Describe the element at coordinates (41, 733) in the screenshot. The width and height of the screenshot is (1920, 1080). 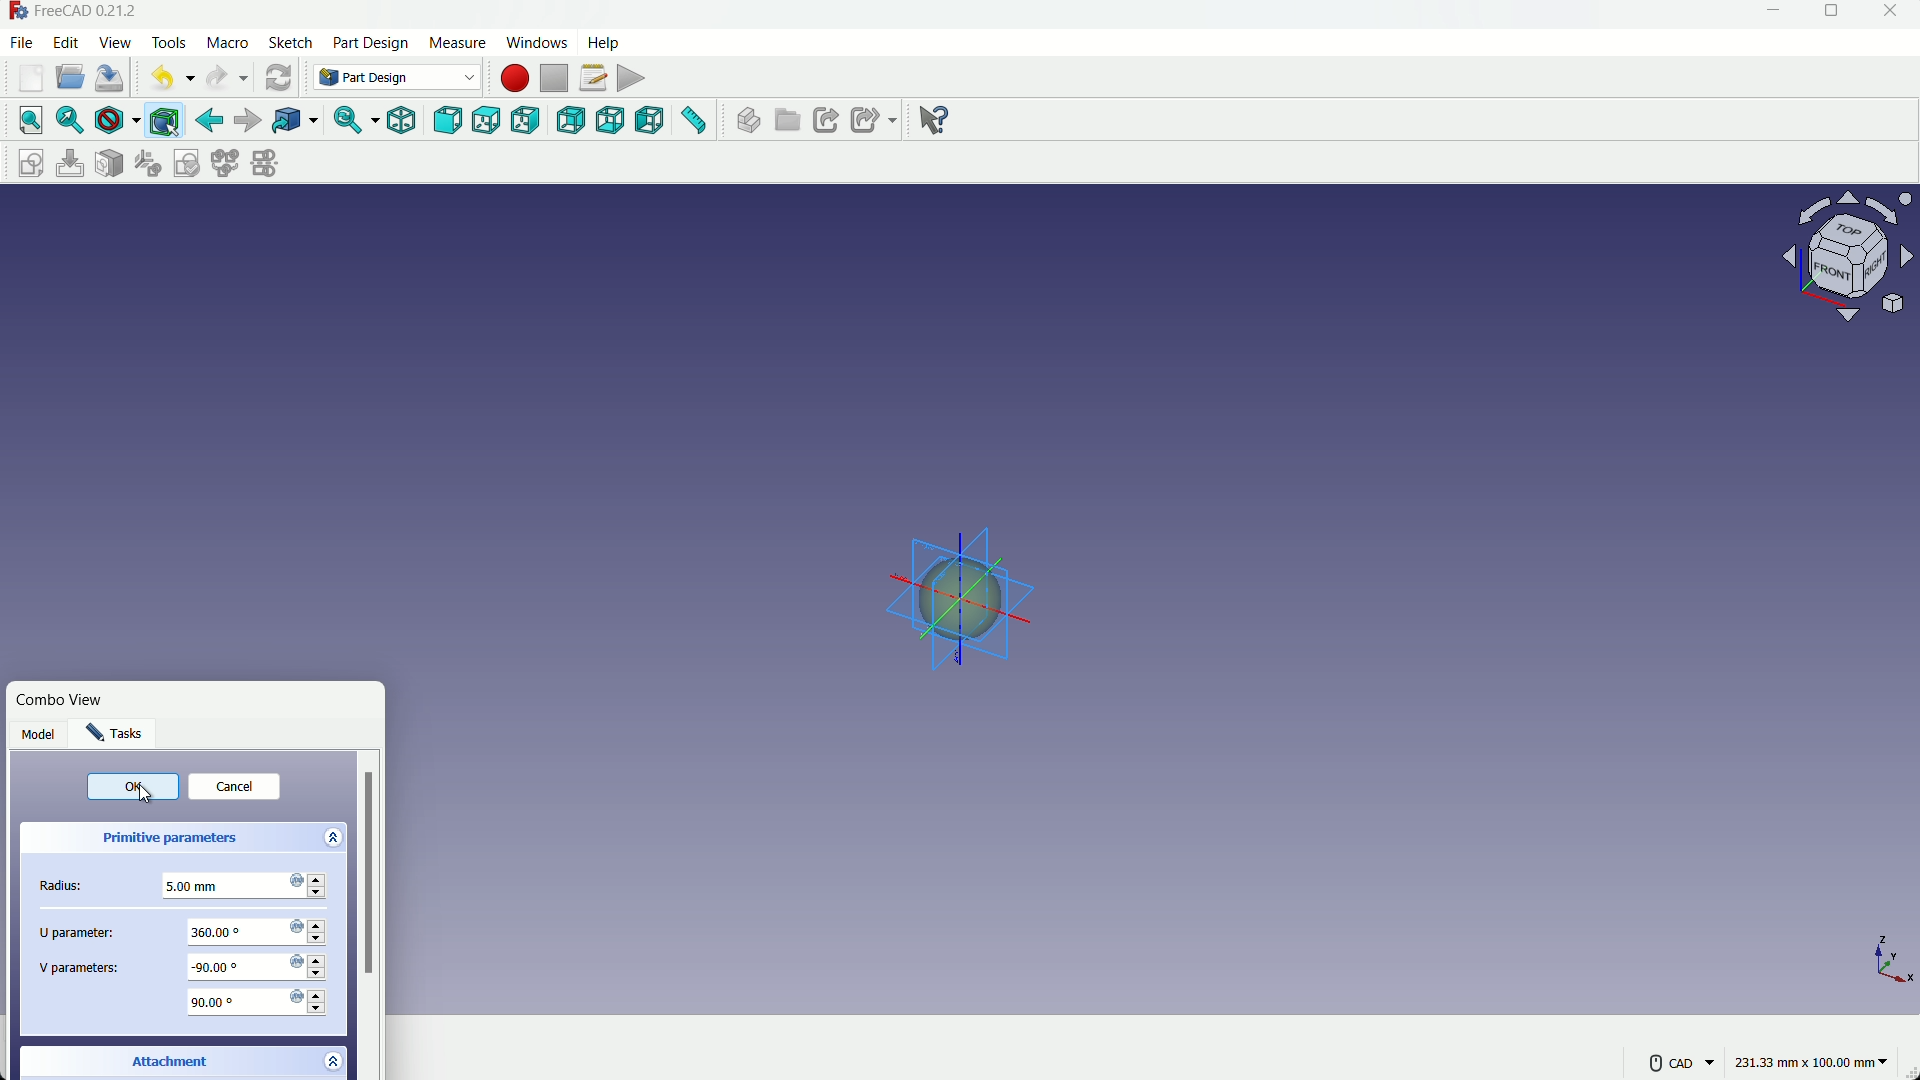
I see `model tab` at that location.